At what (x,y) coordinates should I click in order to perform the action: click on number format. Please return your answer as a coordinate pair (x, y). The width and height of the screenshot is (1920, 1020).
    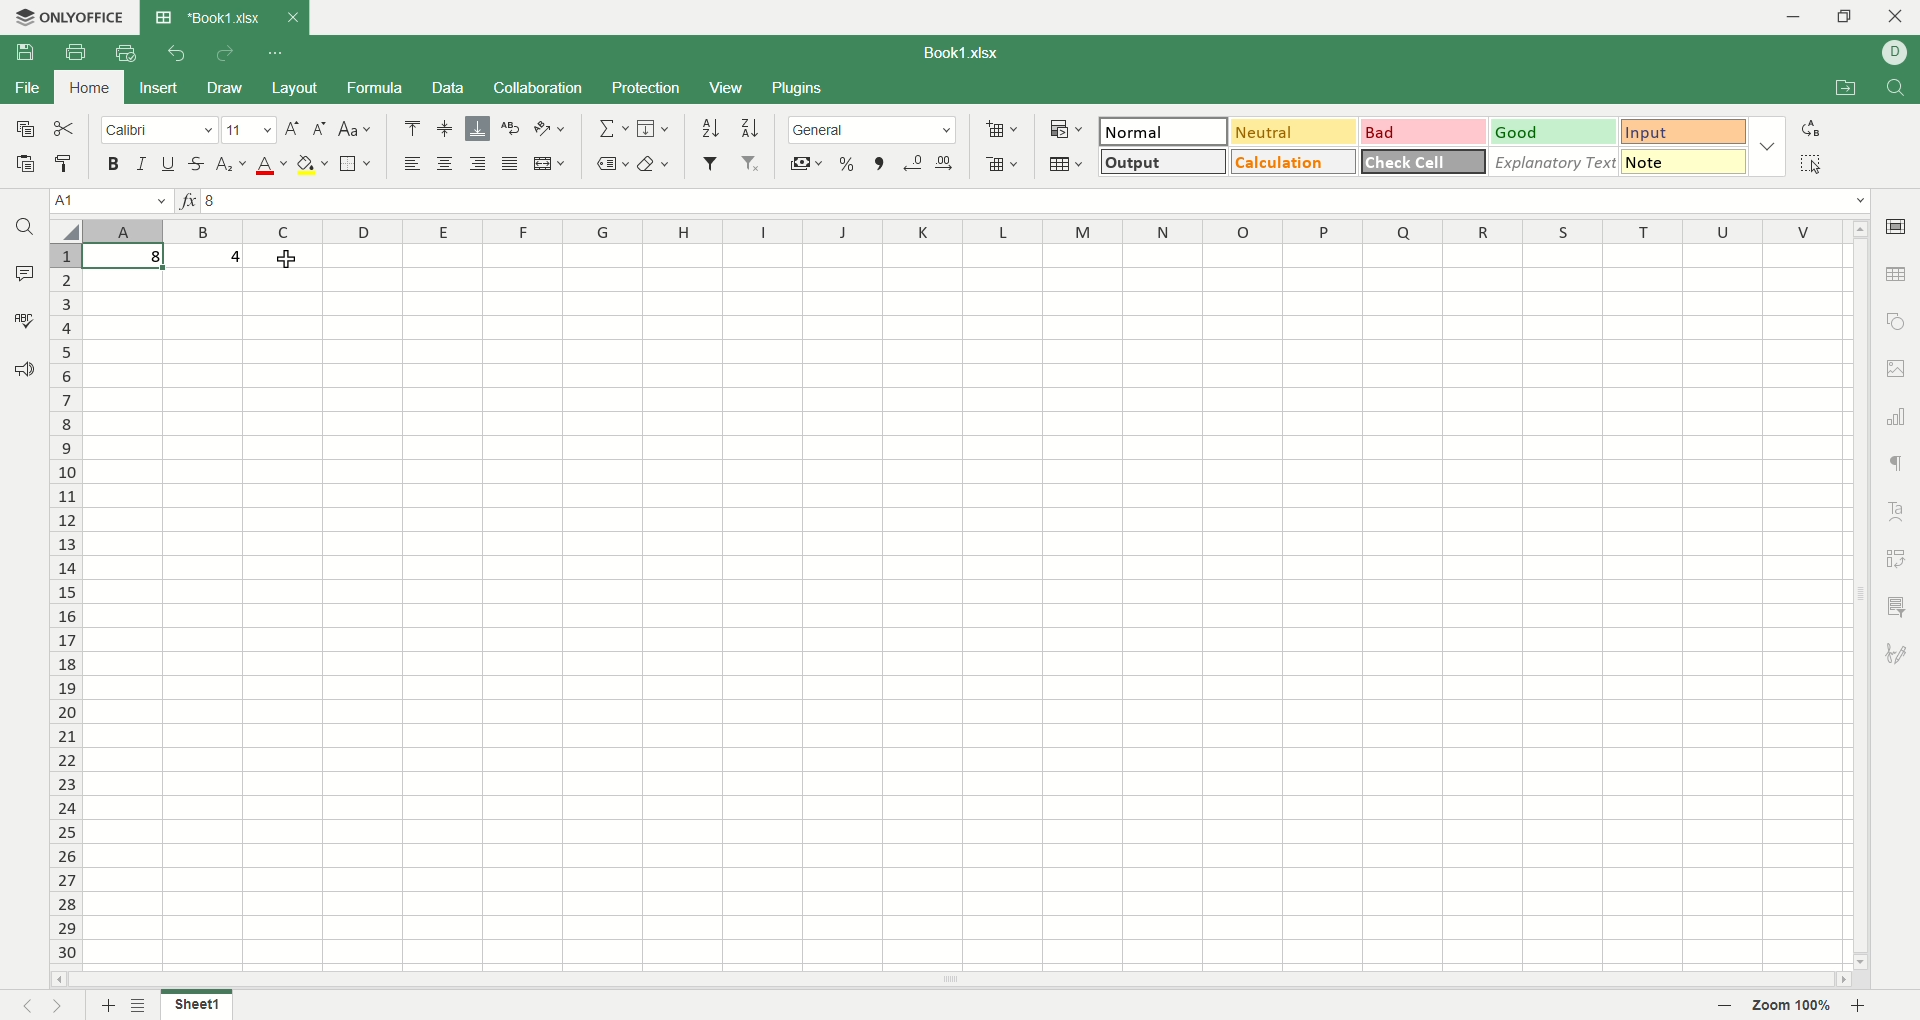
    Looking at the image, I should click on (873, 129).